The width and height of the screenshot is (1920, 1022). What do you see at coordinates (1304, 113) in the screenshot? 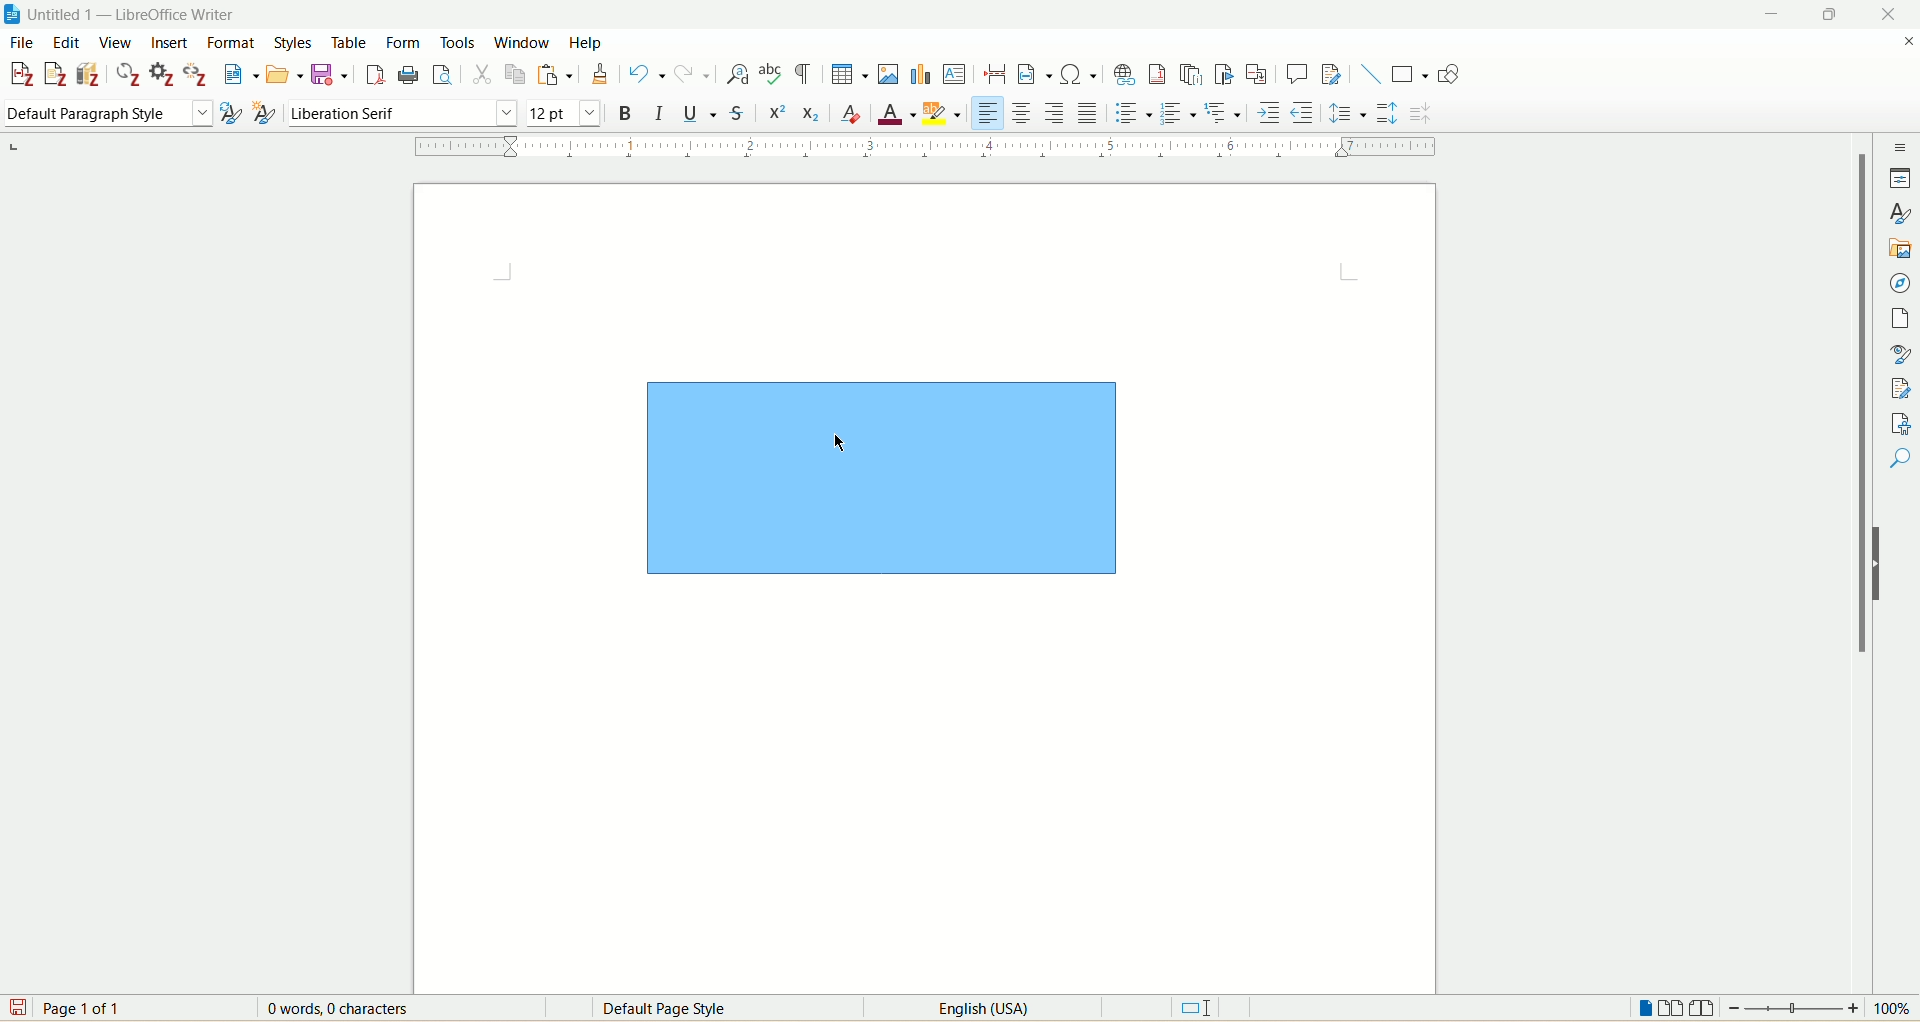
I see `decrease indent` at bounding box center [1304, 113].